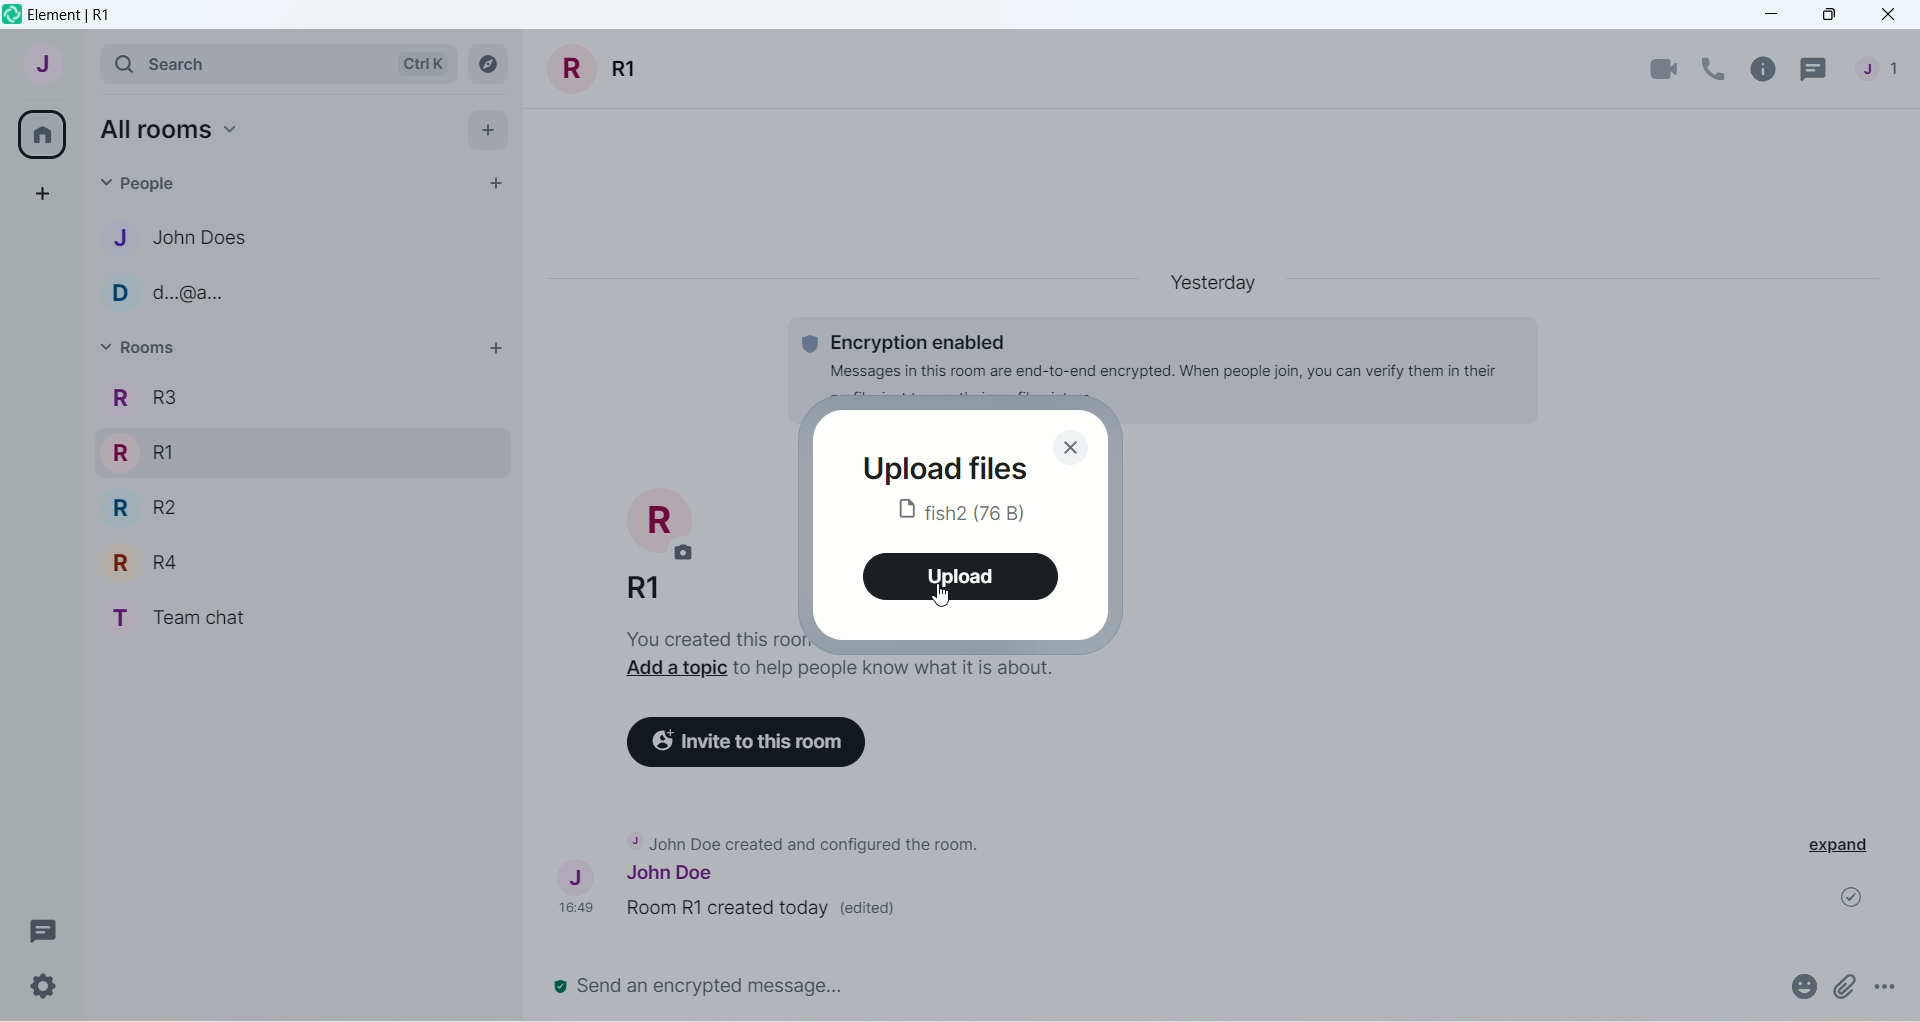  I want to click on close, so click(1077, 448).